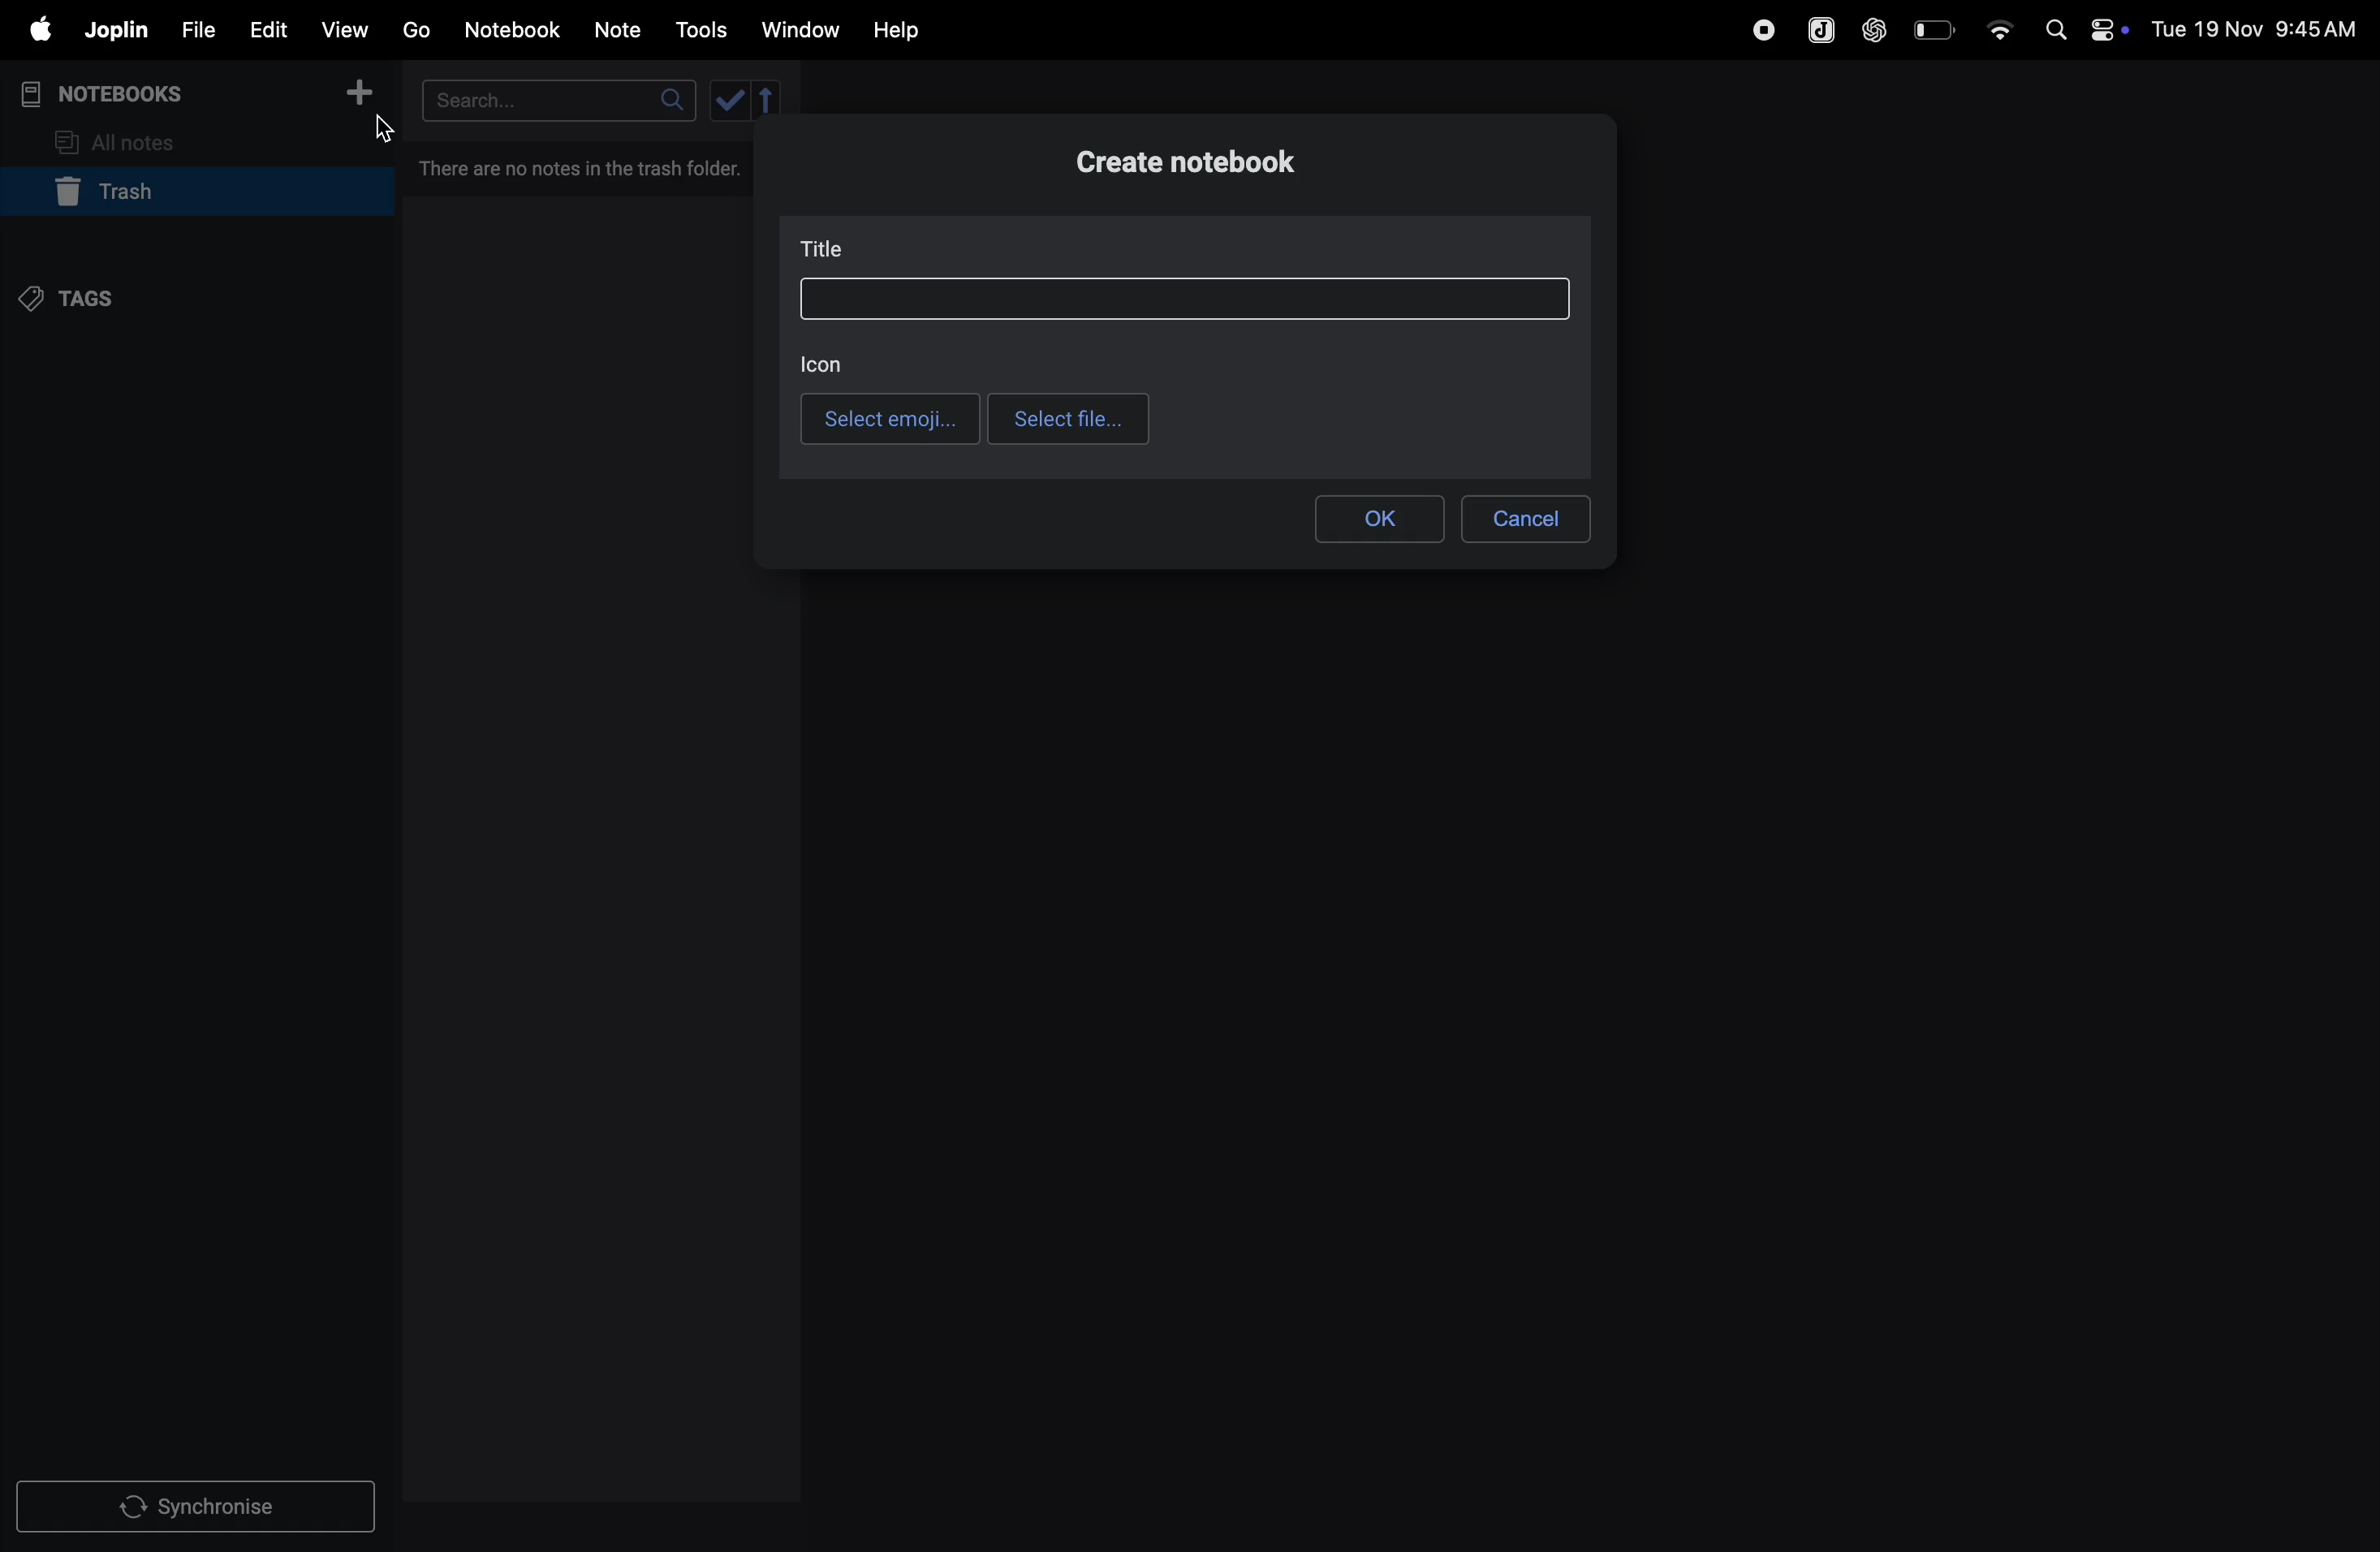 This screenshot has width=2380, height=1552. I want to click on add, so click(360, 99).